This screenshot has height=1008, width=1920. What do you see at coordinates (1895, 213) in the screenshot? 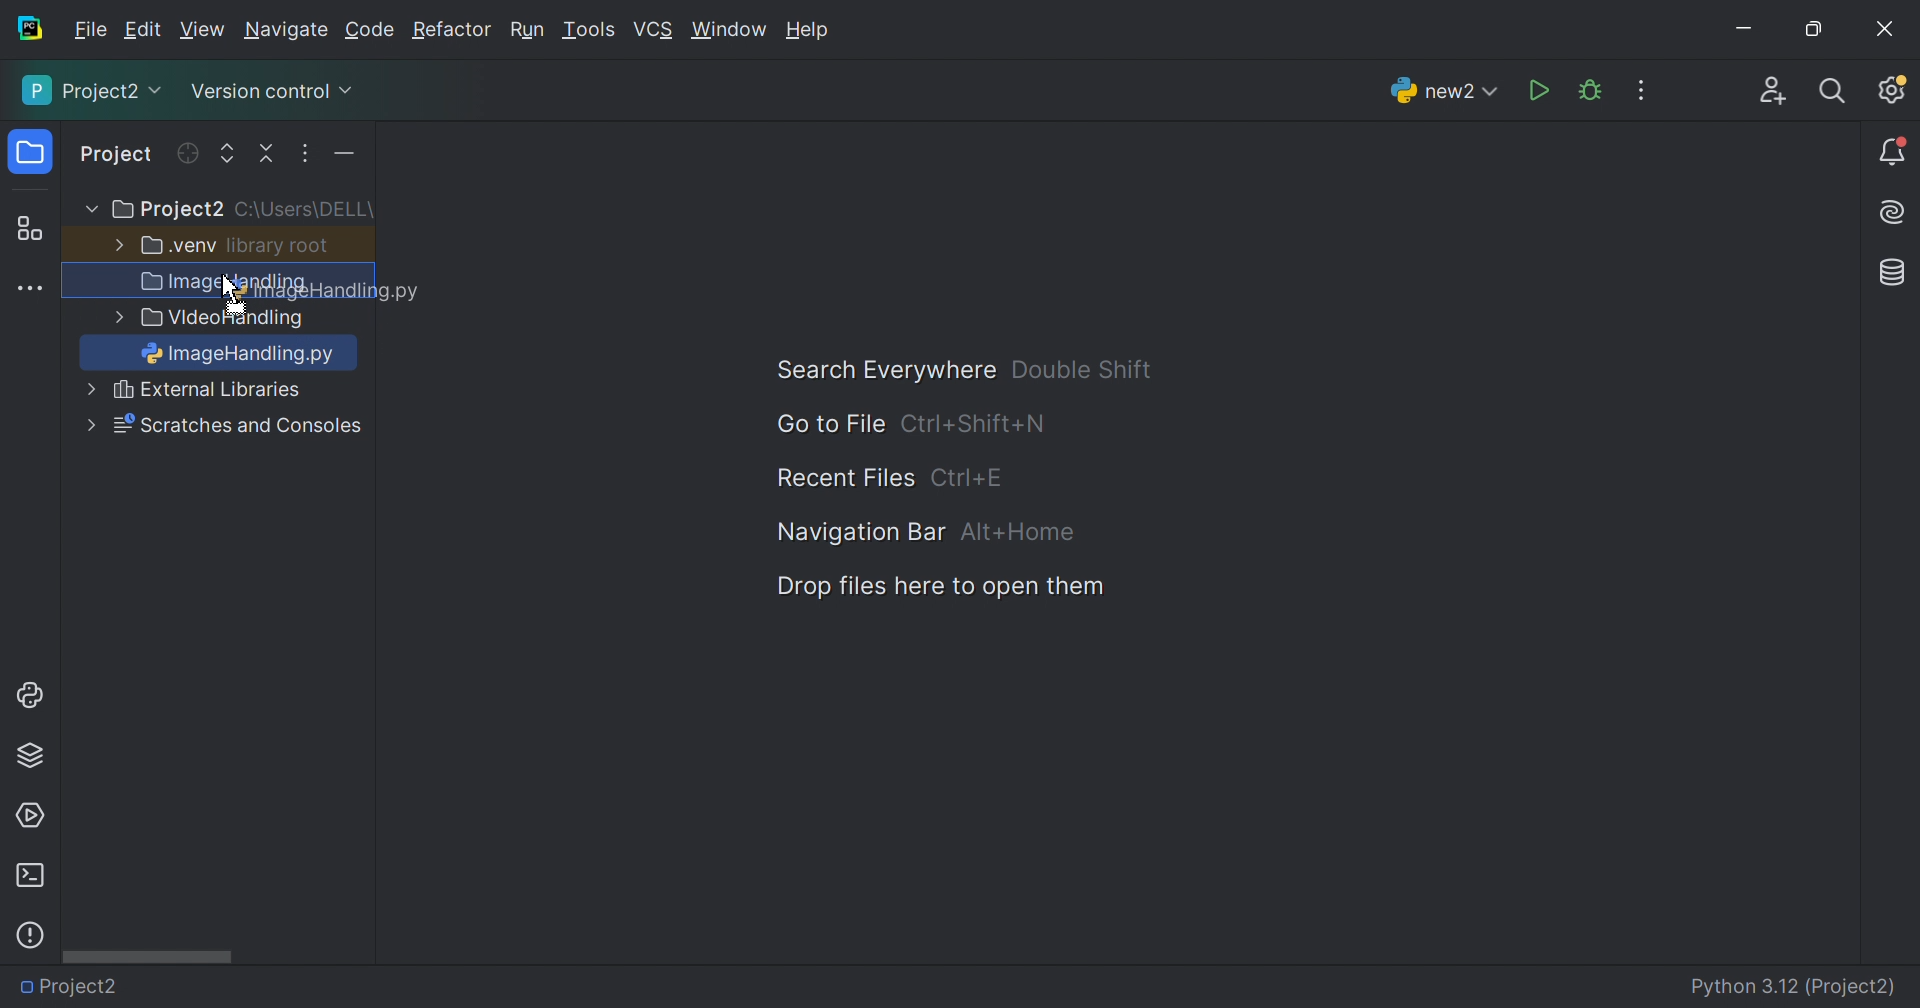
I see `AI Assistant` at bounding box center [1895, 213].